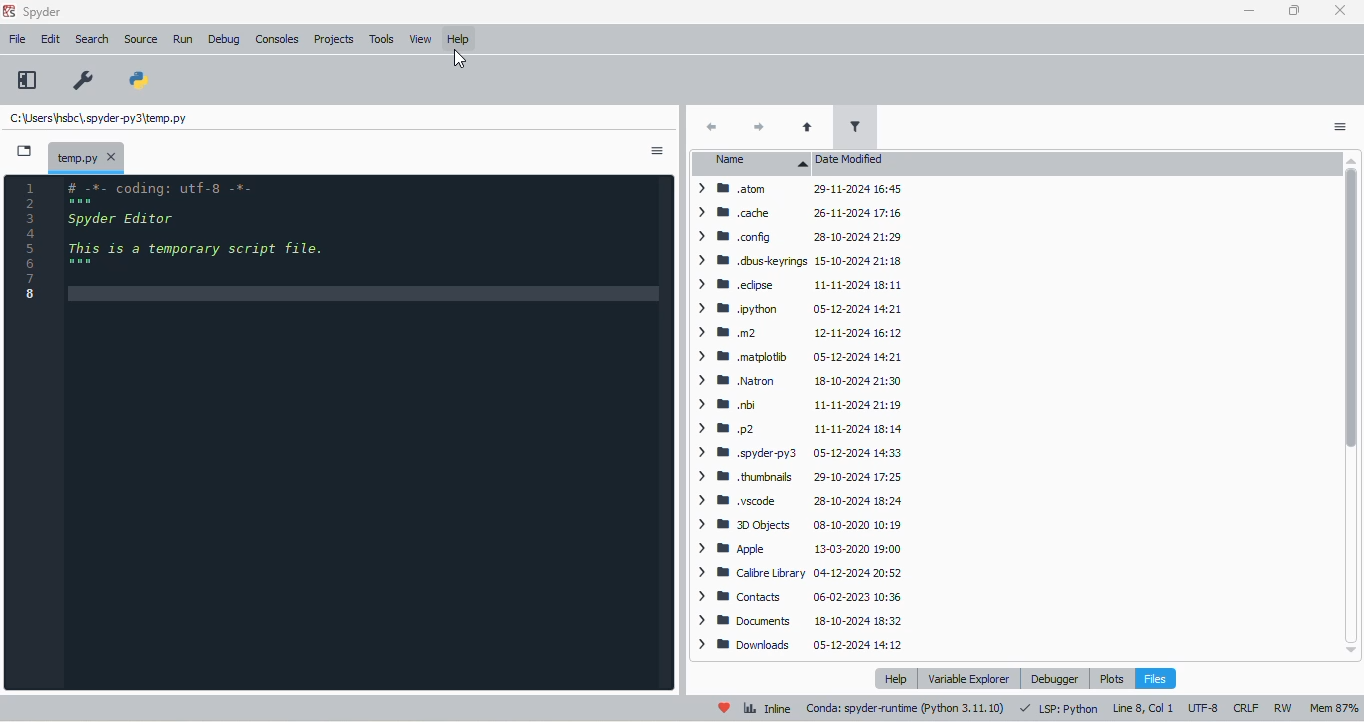 The image size is (1364, 722). What do you see at coordinates (1247, 708) in the screenshot?
I see `CRLF` at bounding box center [1247, 708].